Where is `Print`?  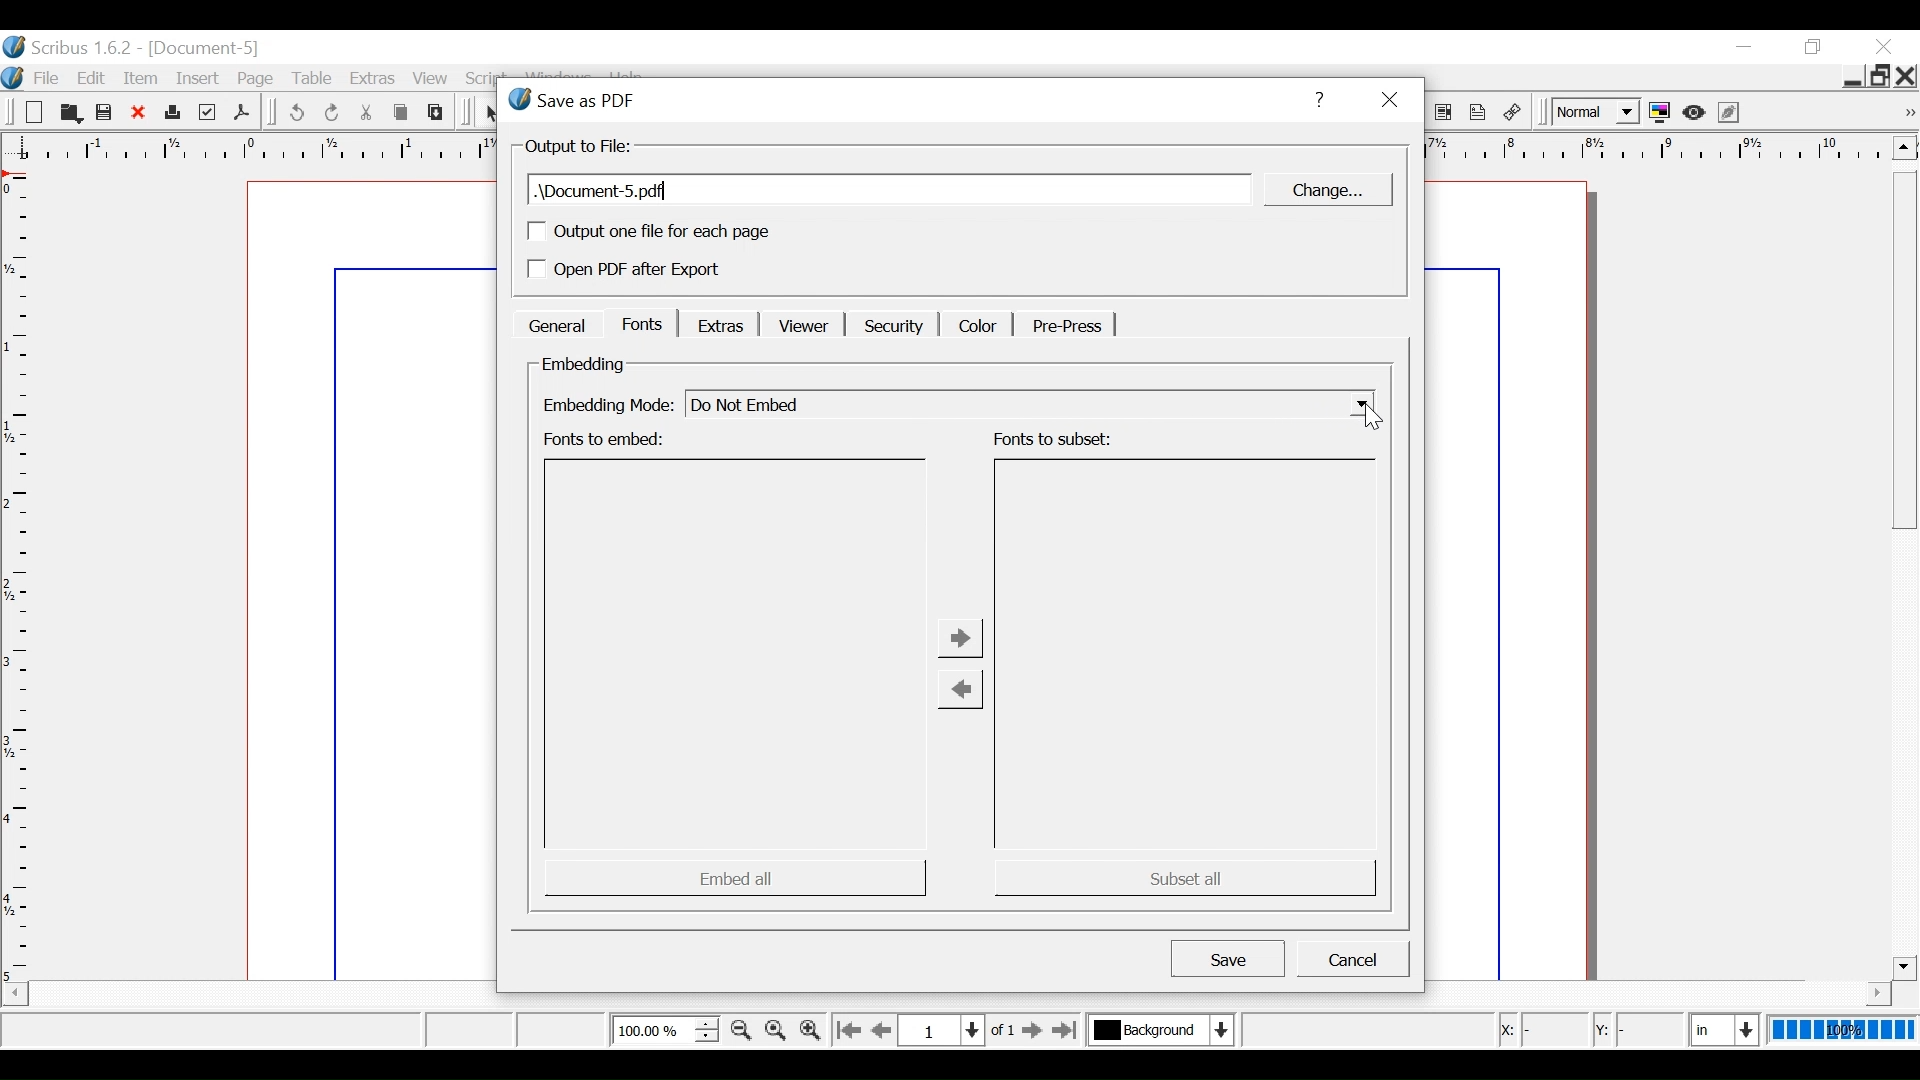 Print is located at coordinates (171, 114).